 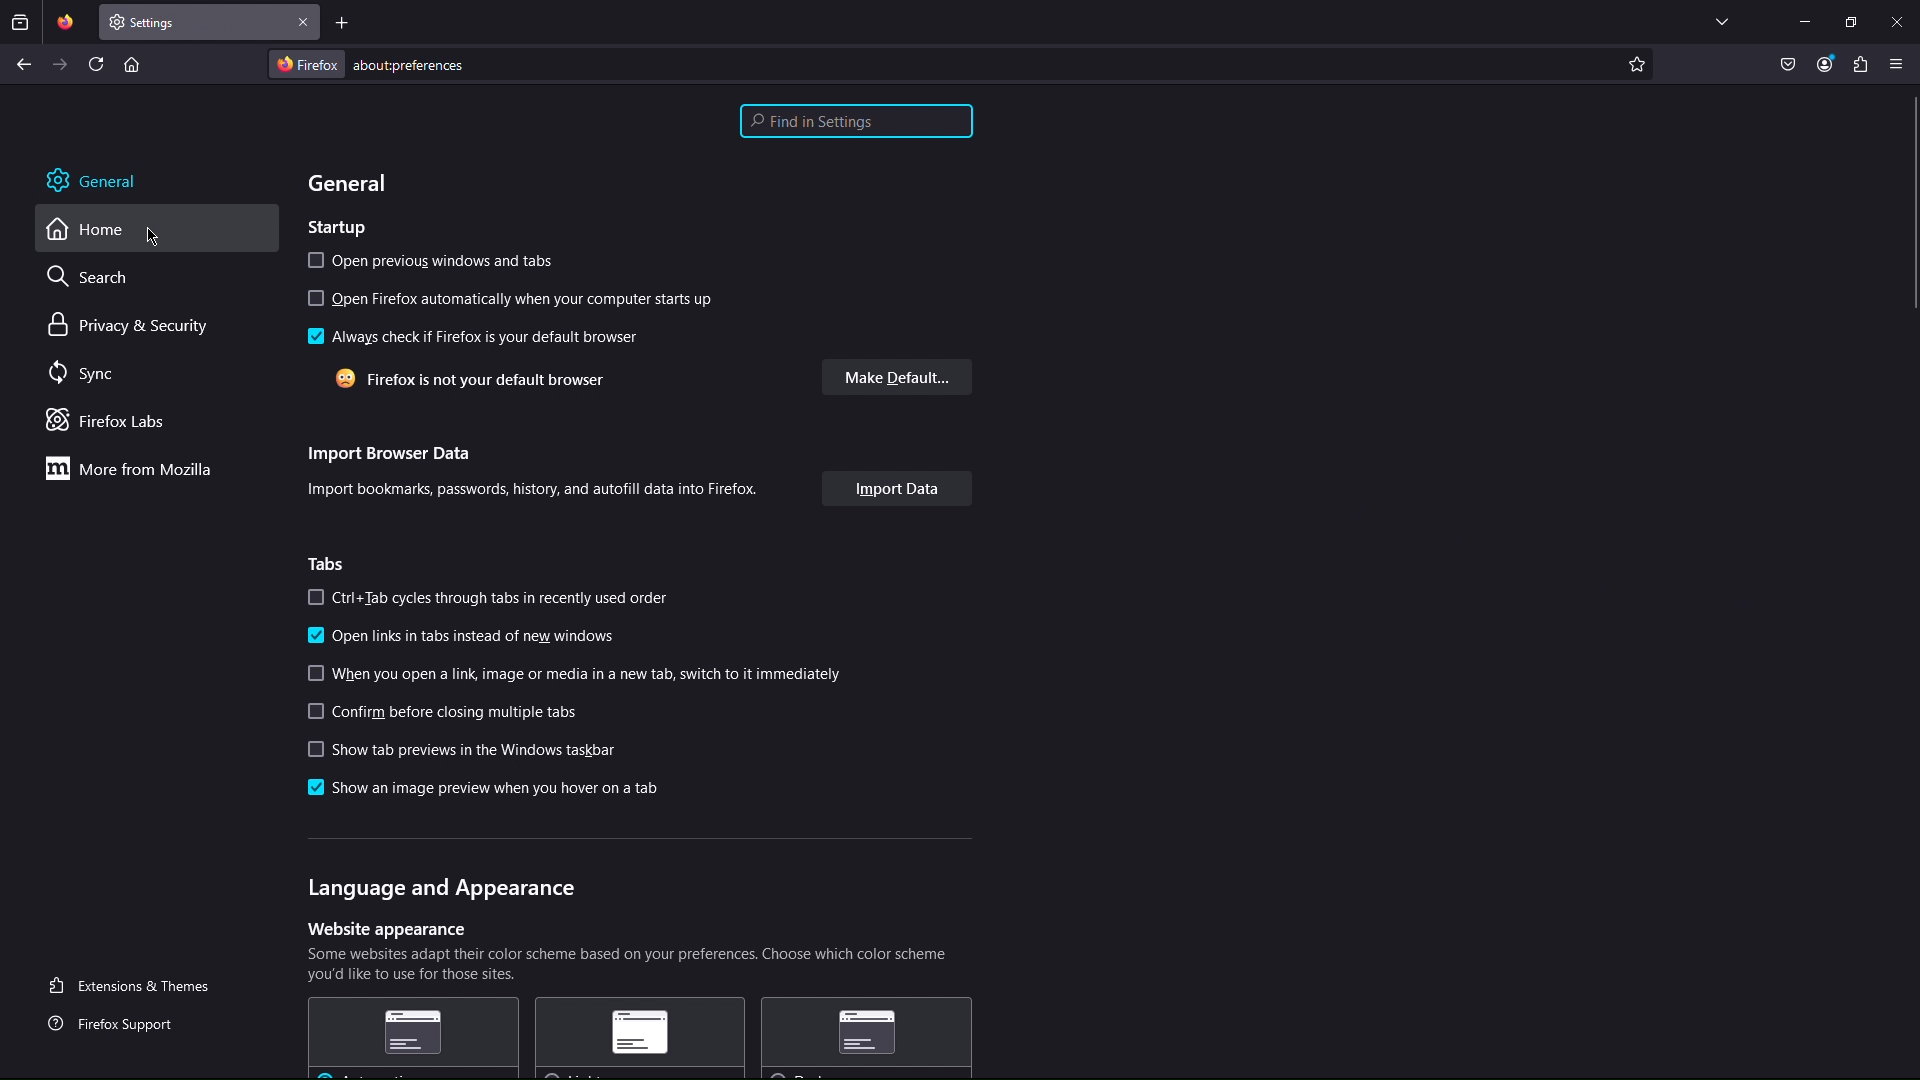 I want to click on More from Mozilla, so click(x=127, y=468).